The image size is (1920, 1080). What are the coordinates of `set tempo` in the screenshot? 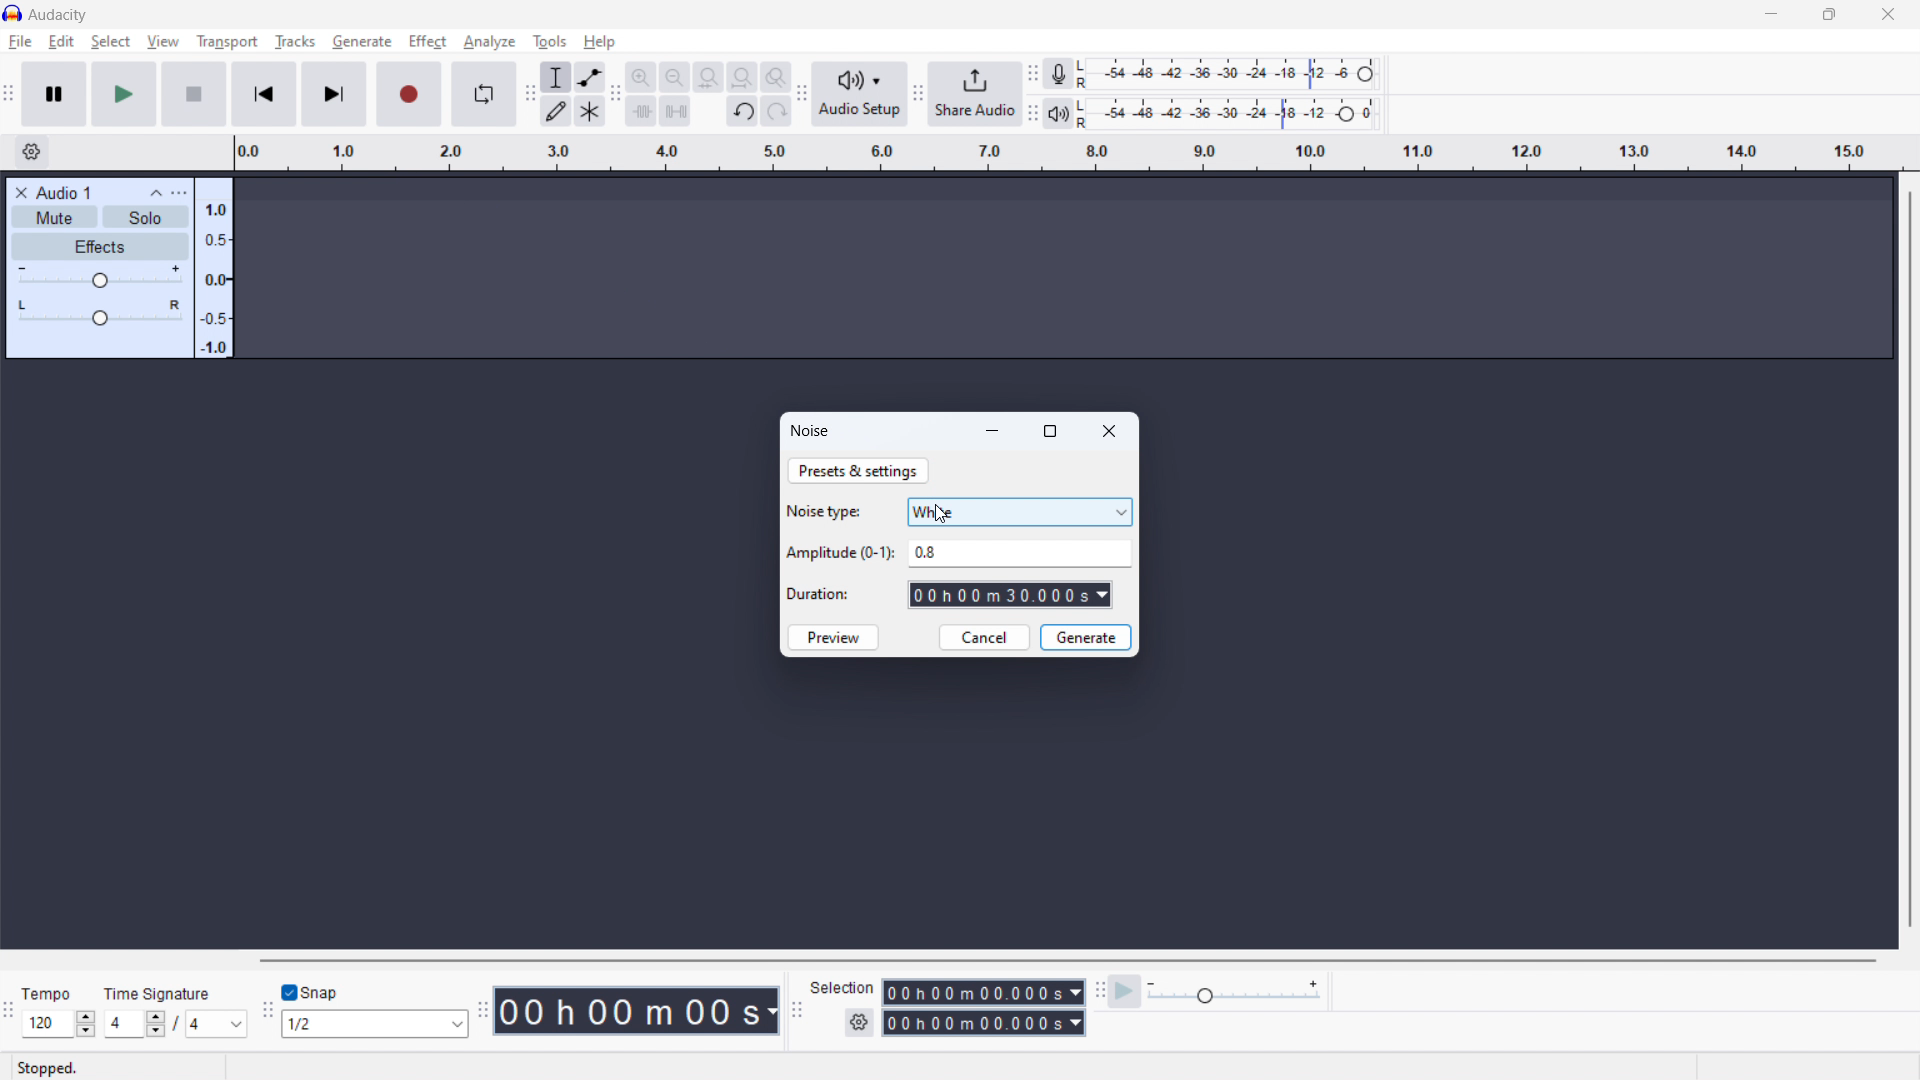 It's located at (58, 1024).